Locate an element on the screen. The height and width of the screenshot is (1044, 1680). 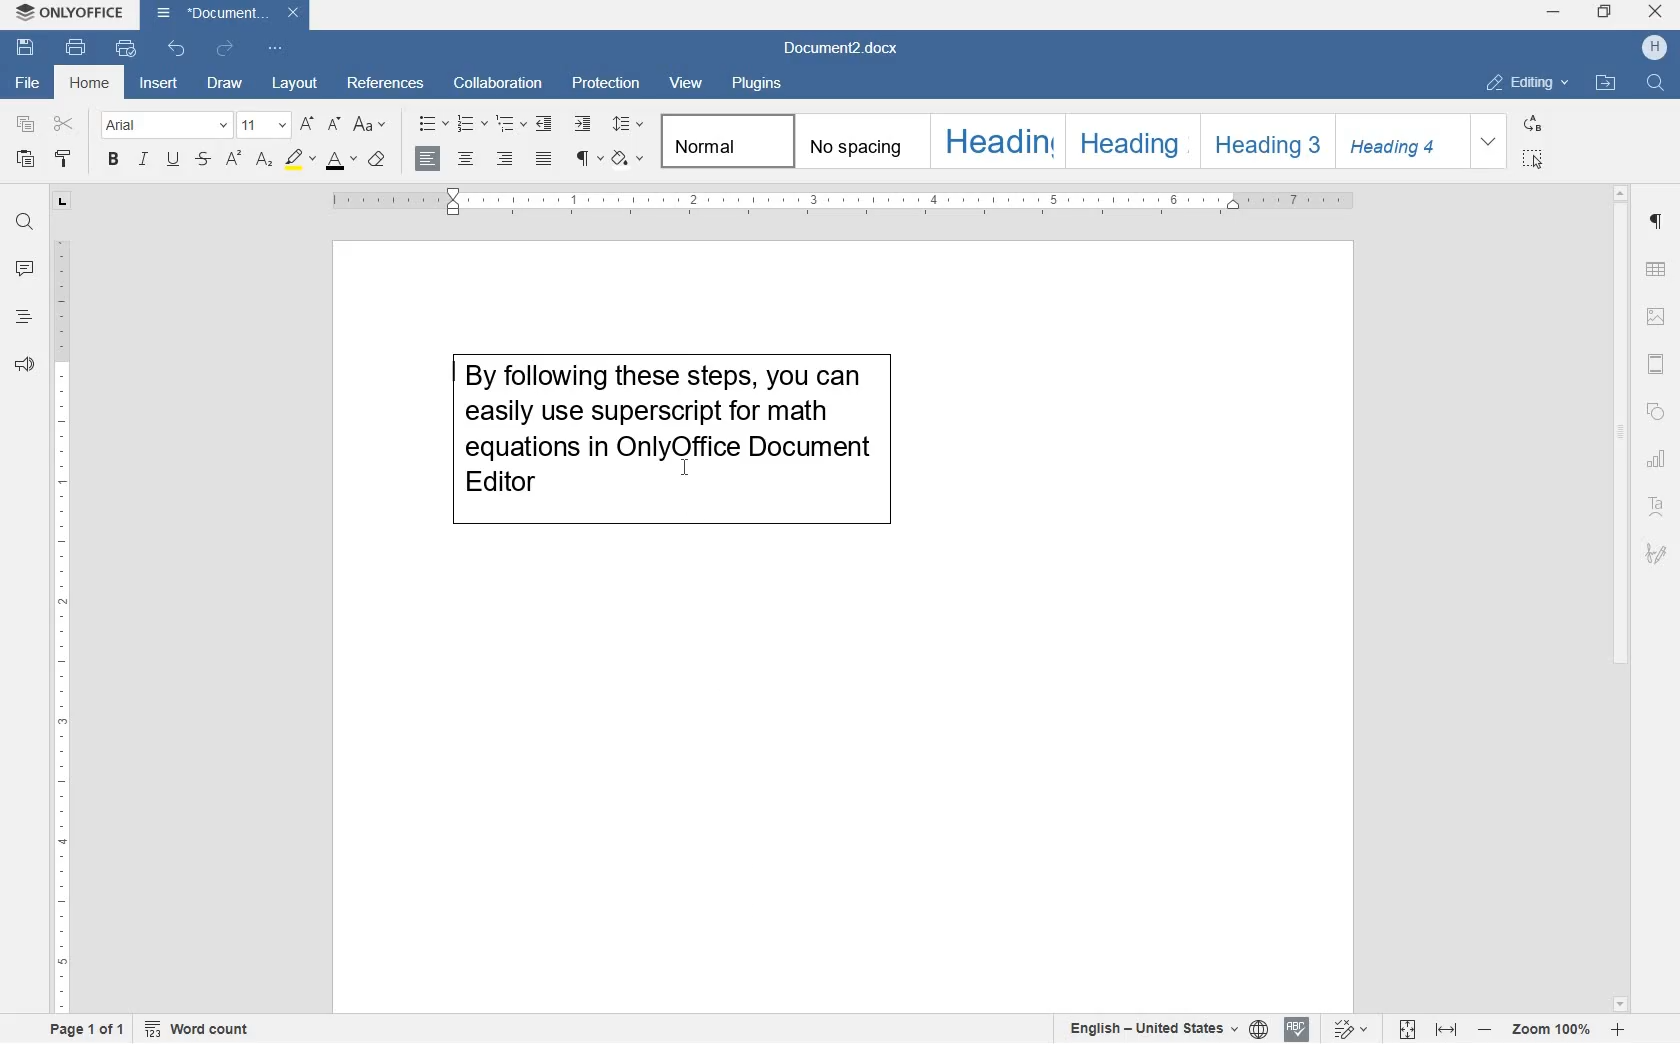
spell checking is located at coordinates (1297, 1029).